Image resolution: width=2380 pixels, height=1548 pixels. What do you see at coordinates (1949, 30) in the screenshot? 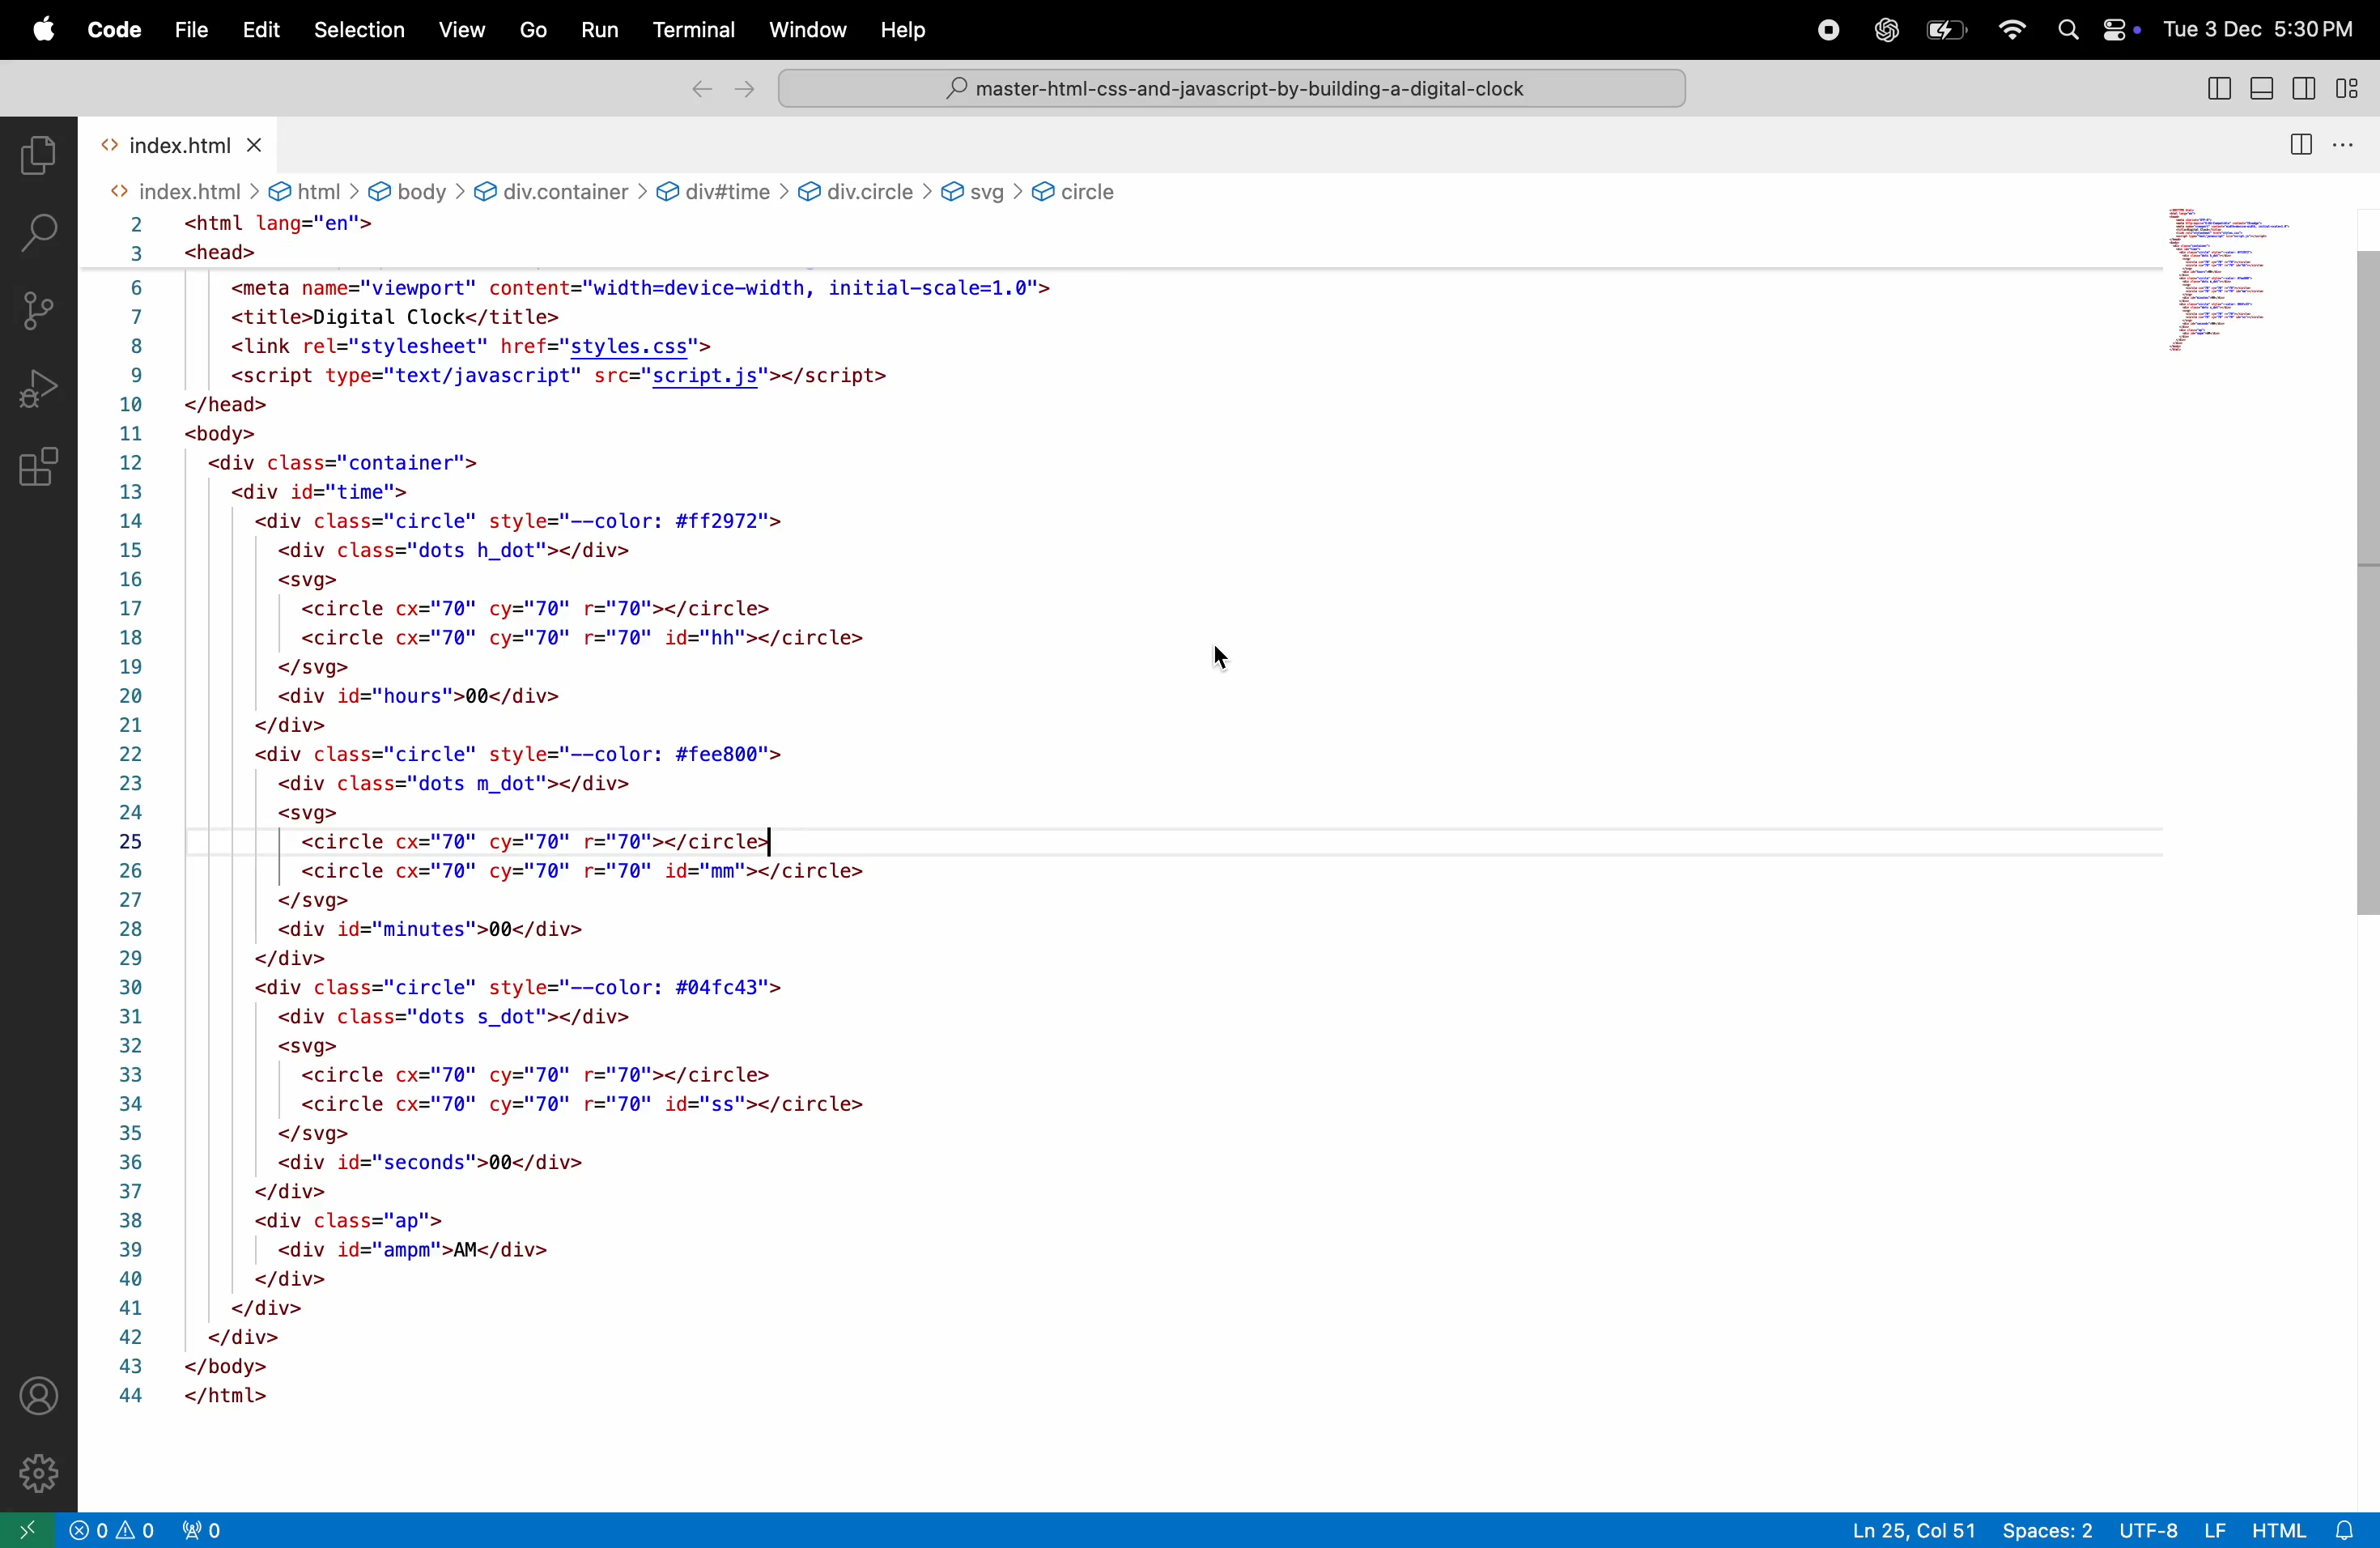
I see `battery` at bounding box center [1949, 30].